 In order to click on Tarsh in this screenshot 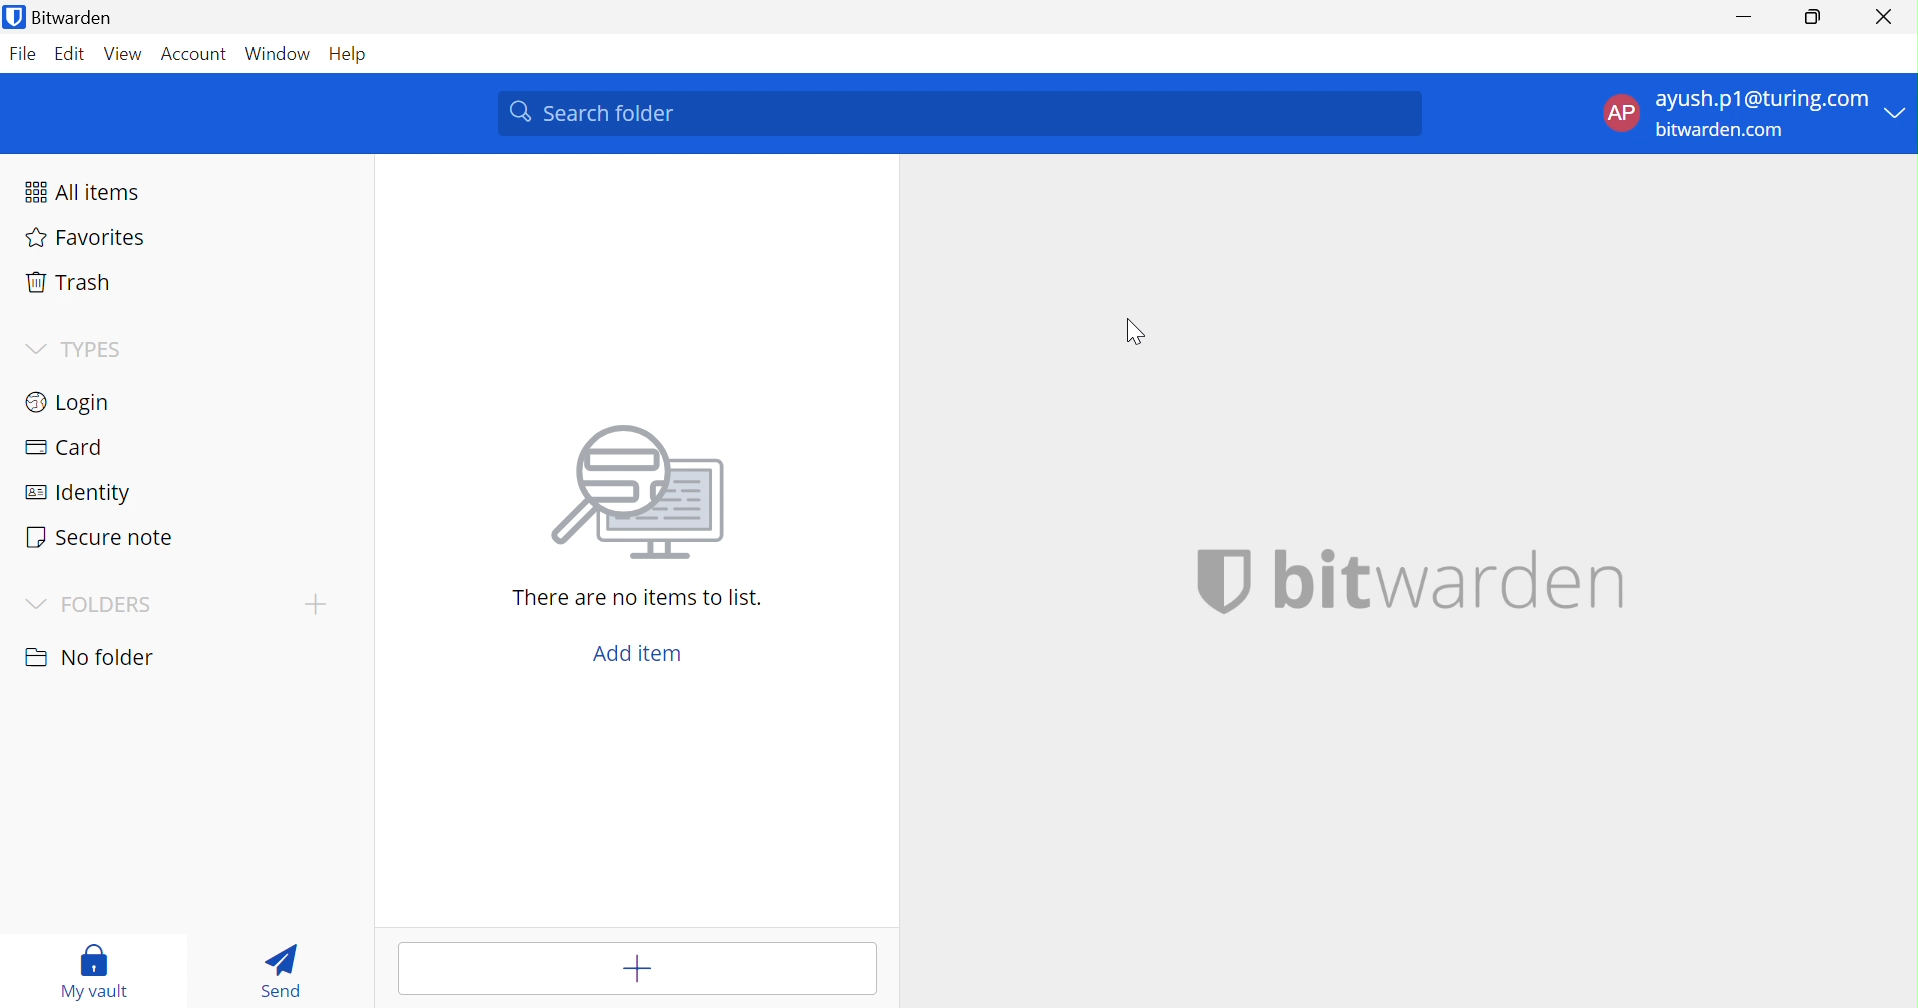, I will do `click(75, 282)`.